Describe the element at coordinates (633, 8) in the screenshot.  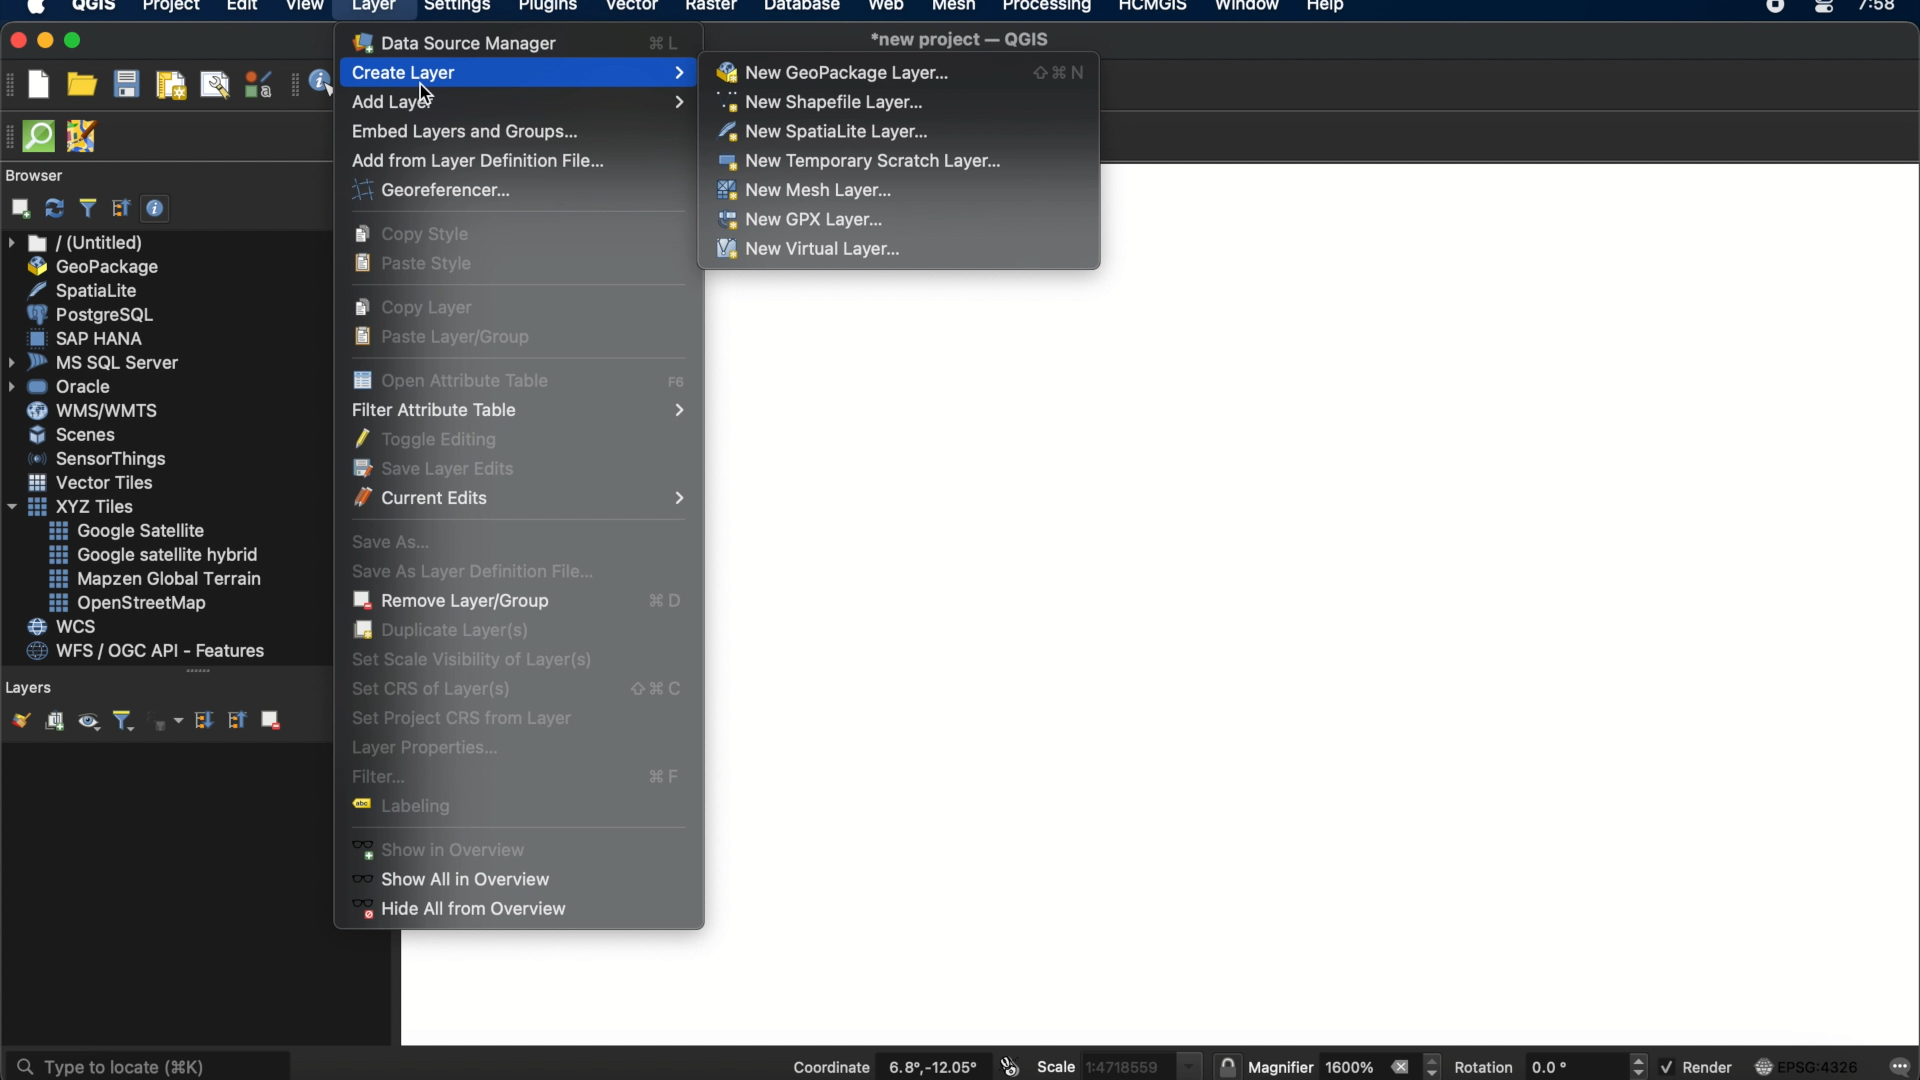
I see `vector` at that location.